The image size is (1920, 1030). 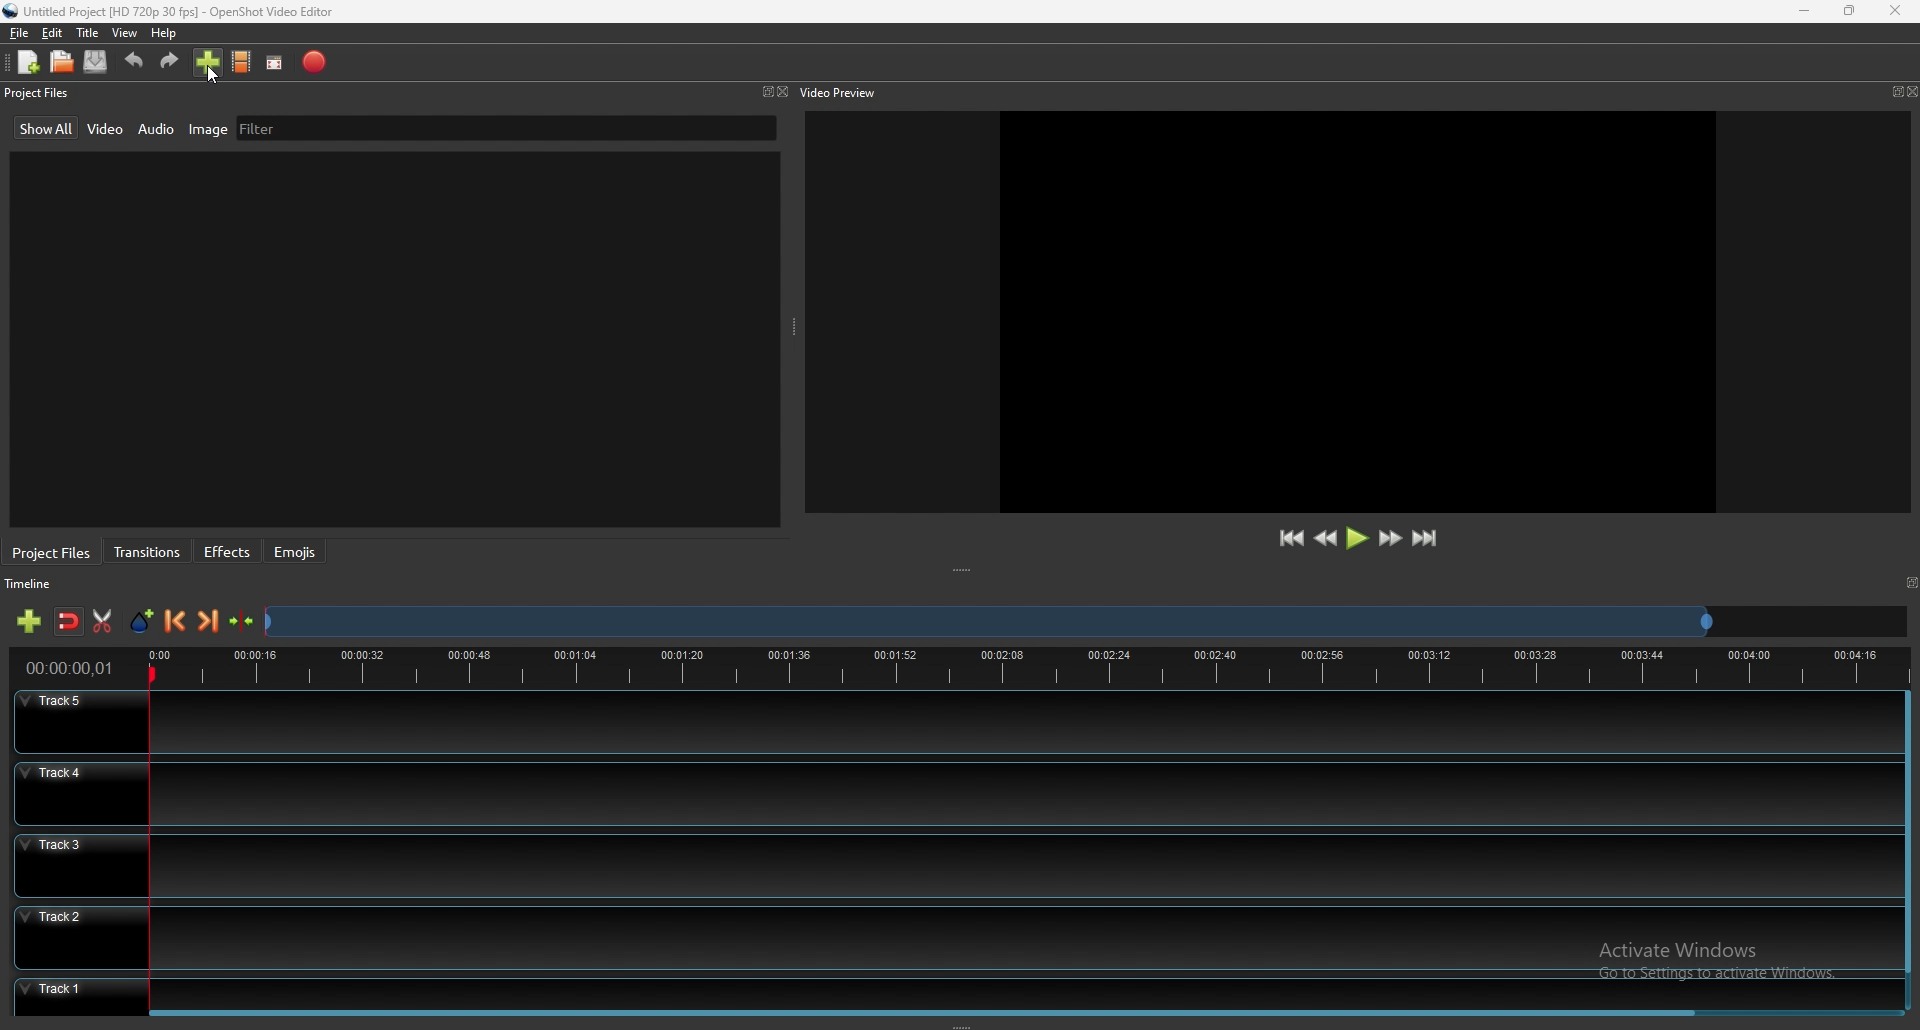 I want to click on scroll bar, so click(x=924, y=1014).